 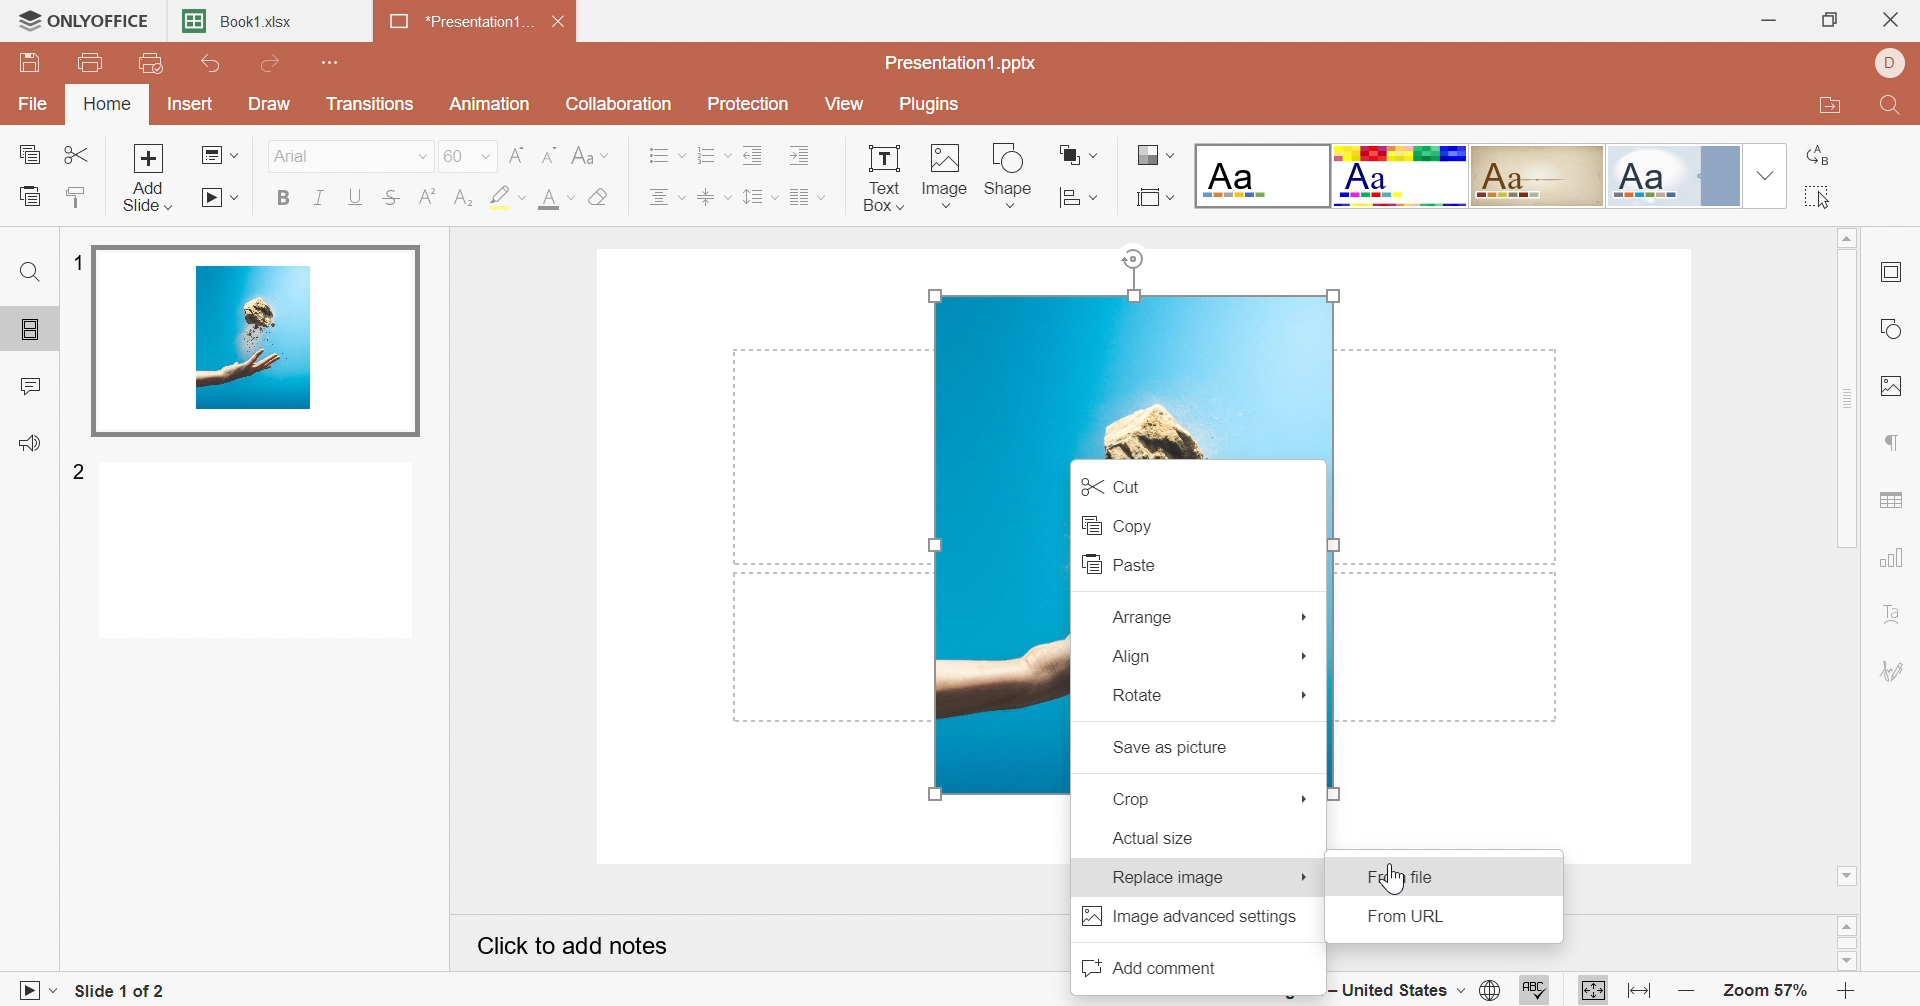 What do you see at coordinates (1127, 373) in the screenshot?
I see `image` at bounding box center [1127, 373].